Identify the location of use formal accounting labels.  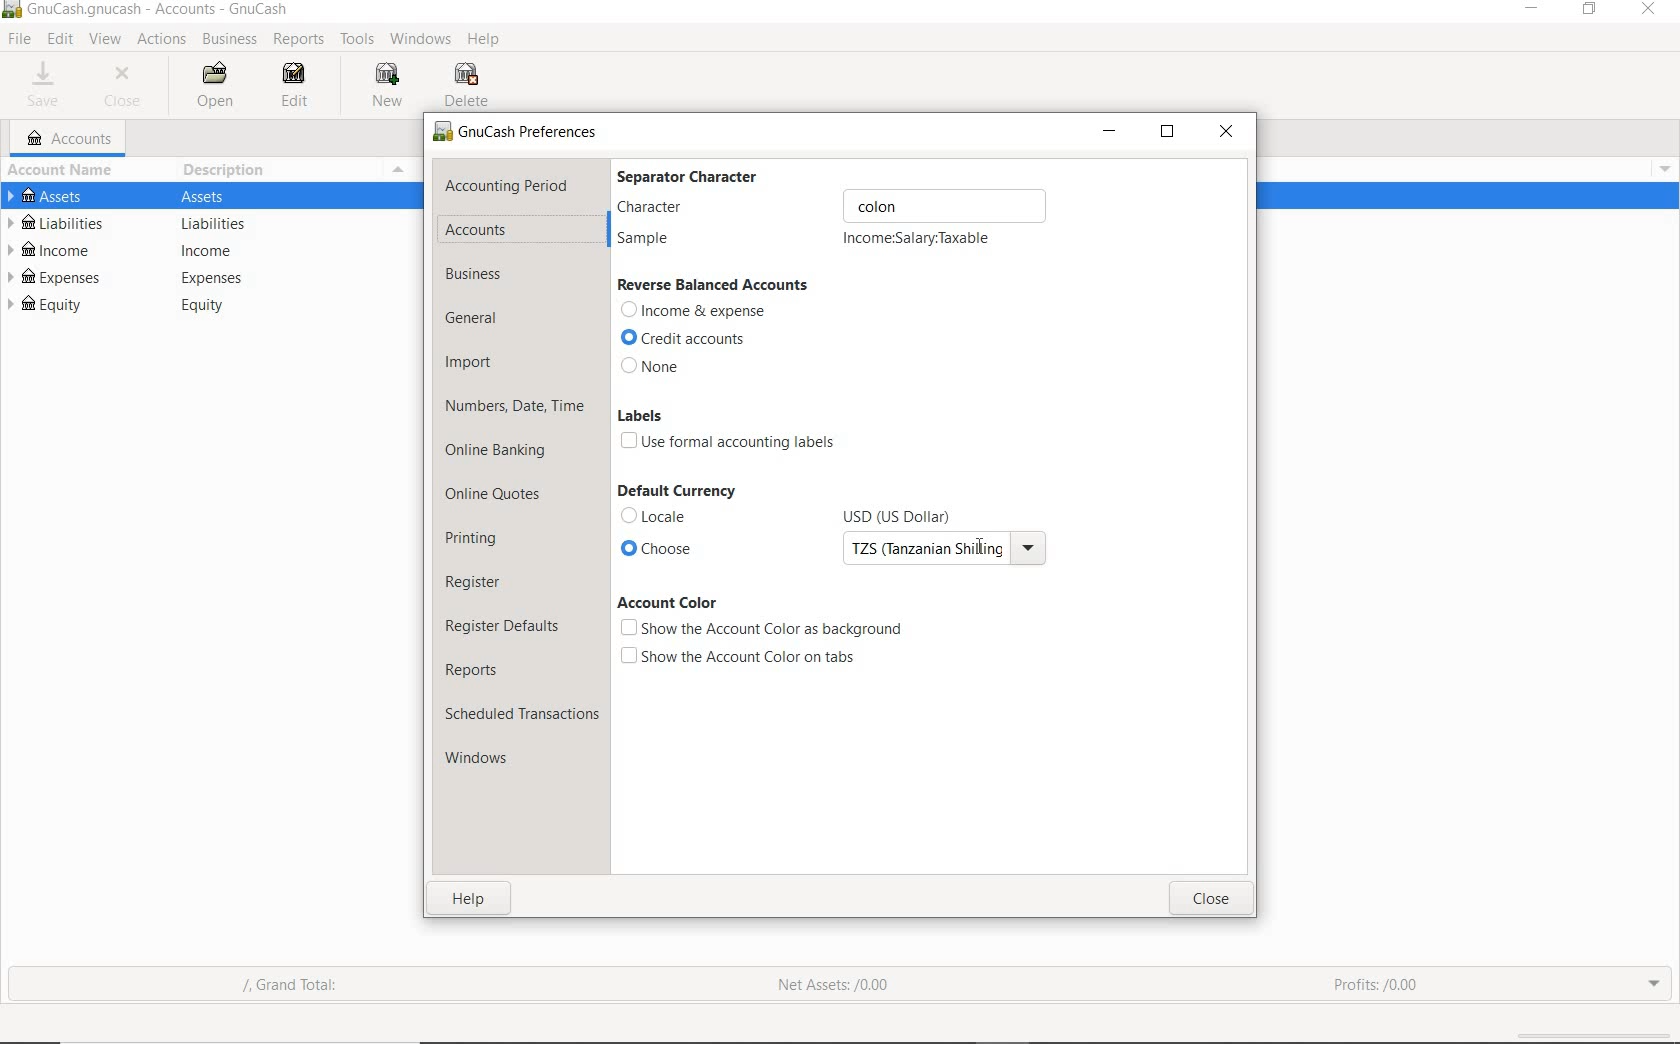
(733, 443).